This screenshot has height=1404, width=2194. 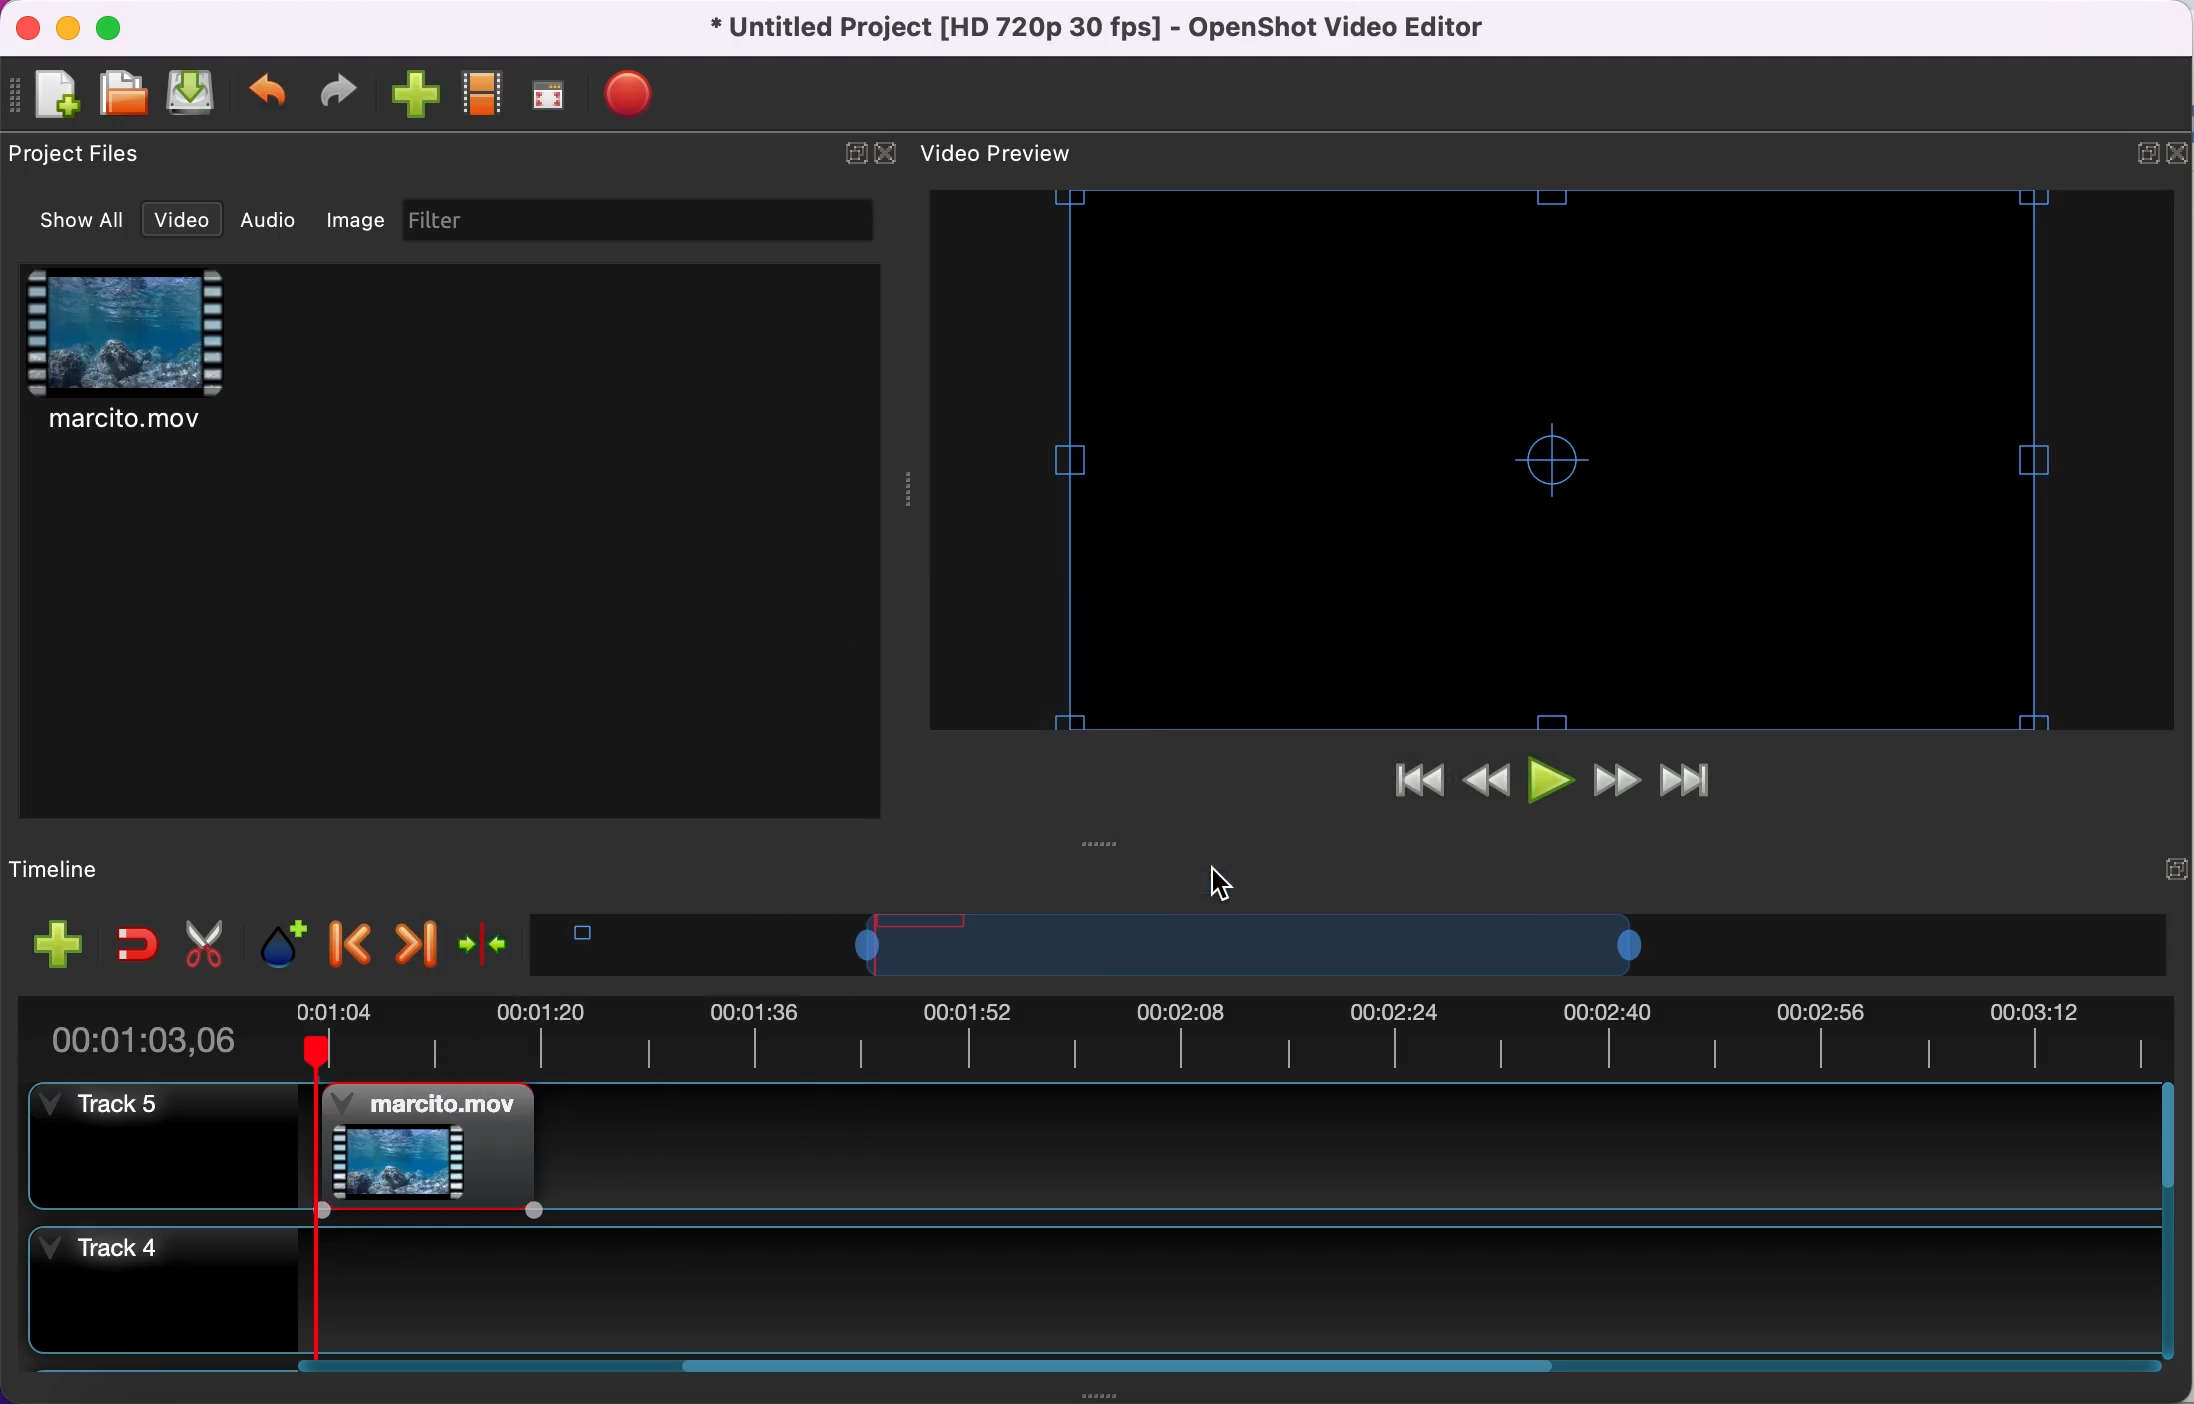 I want to click on track 4, so click(x=138, y=1285).